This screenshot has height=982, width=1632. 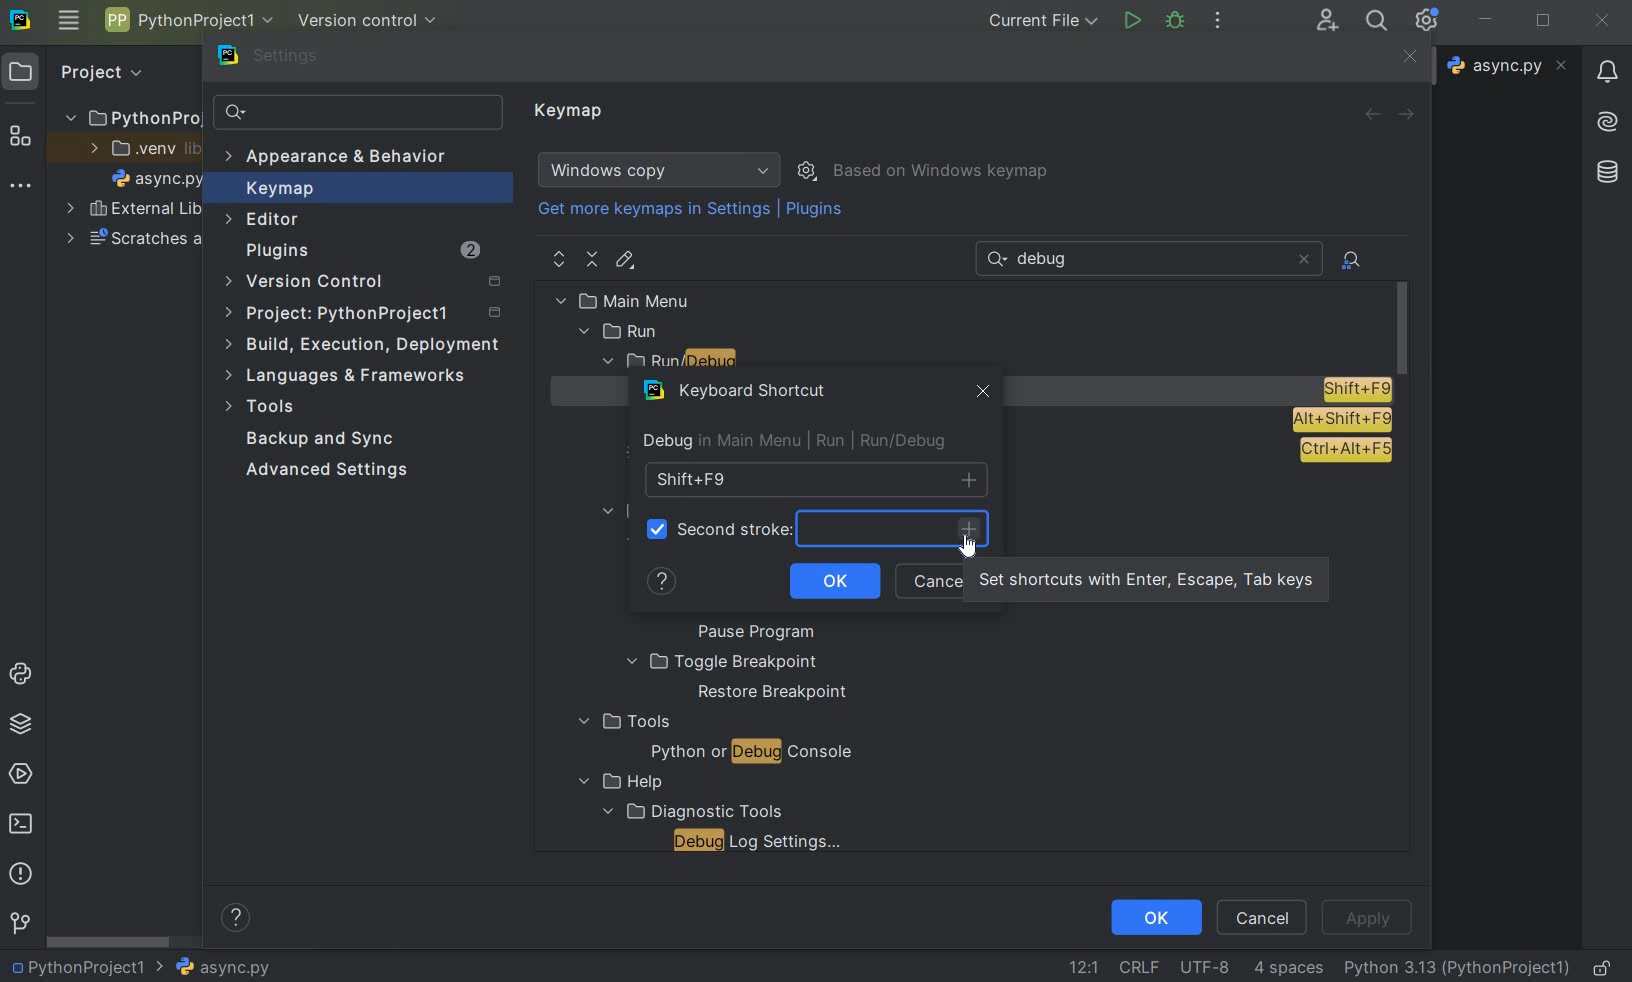 I want to click on main menu, so click(x=666, y=300).